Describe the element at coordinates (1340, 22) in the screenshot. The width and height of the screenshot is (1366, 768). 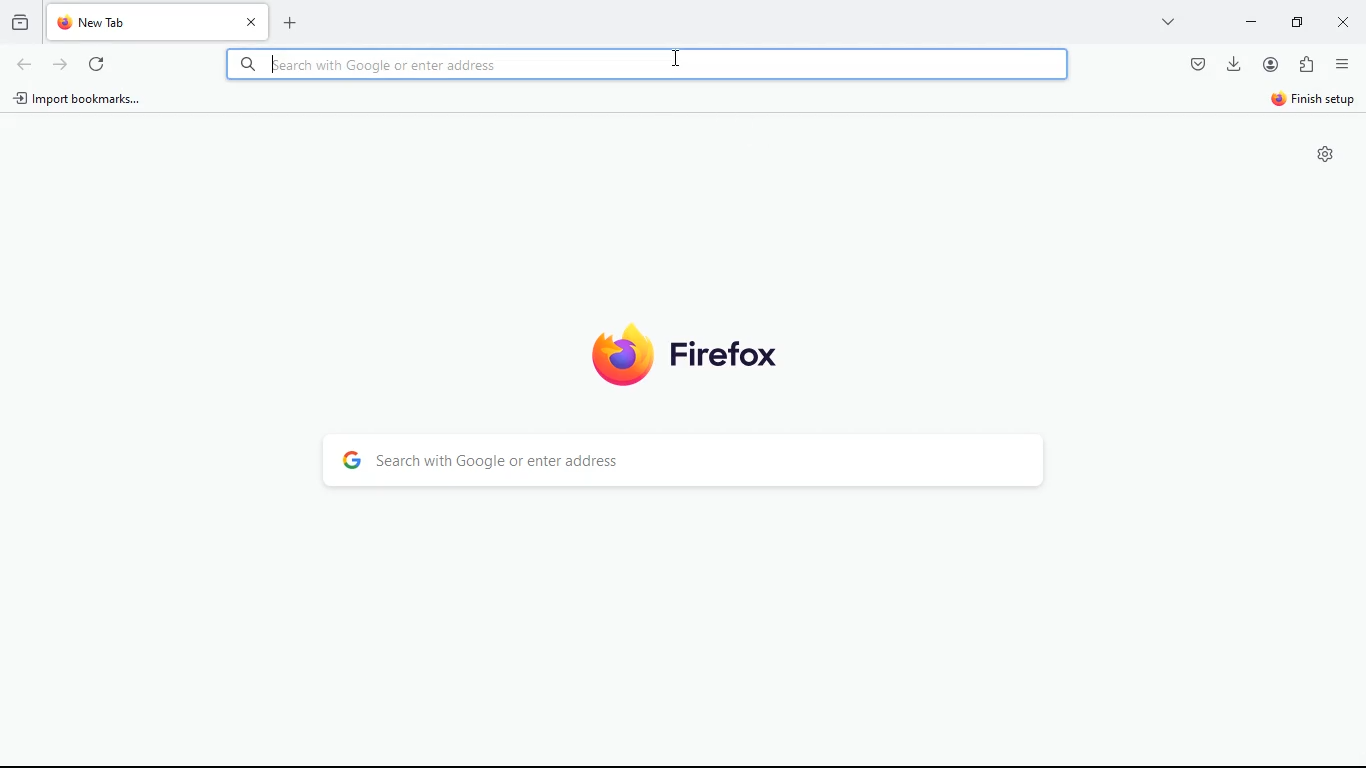
I see `close` at that location.